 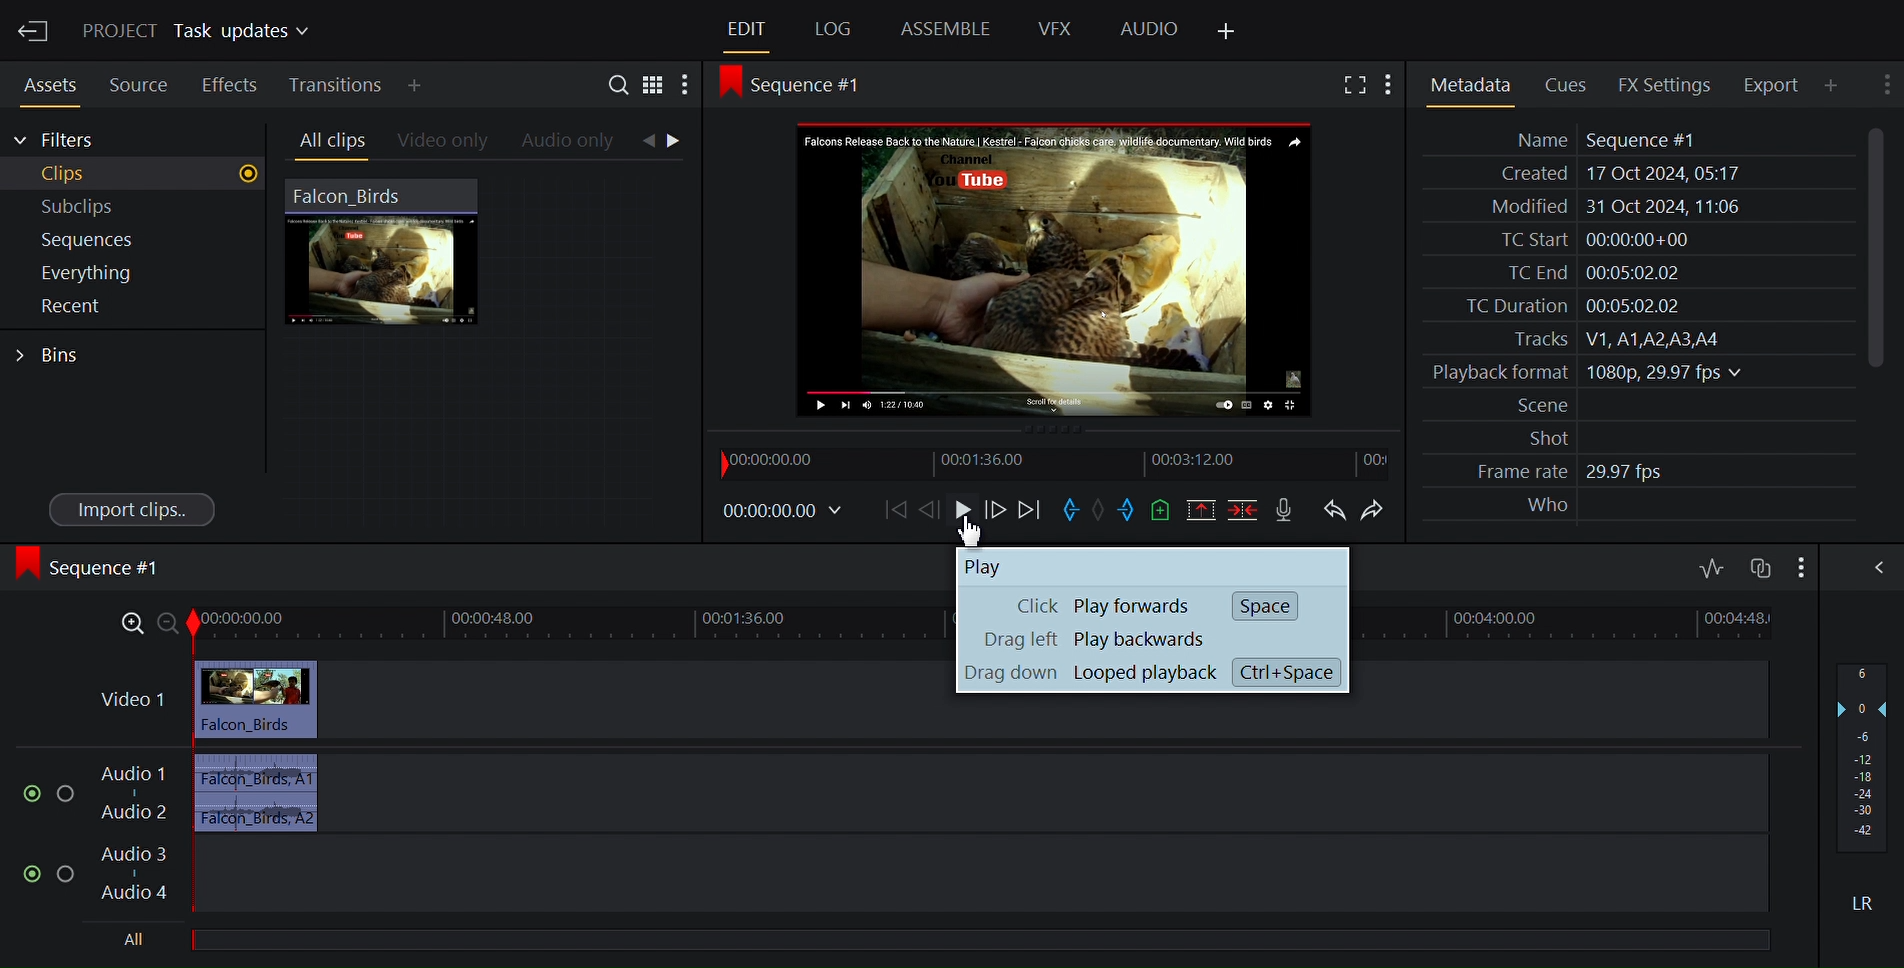 I want to click on Shot, so click(x=1536, y=438).